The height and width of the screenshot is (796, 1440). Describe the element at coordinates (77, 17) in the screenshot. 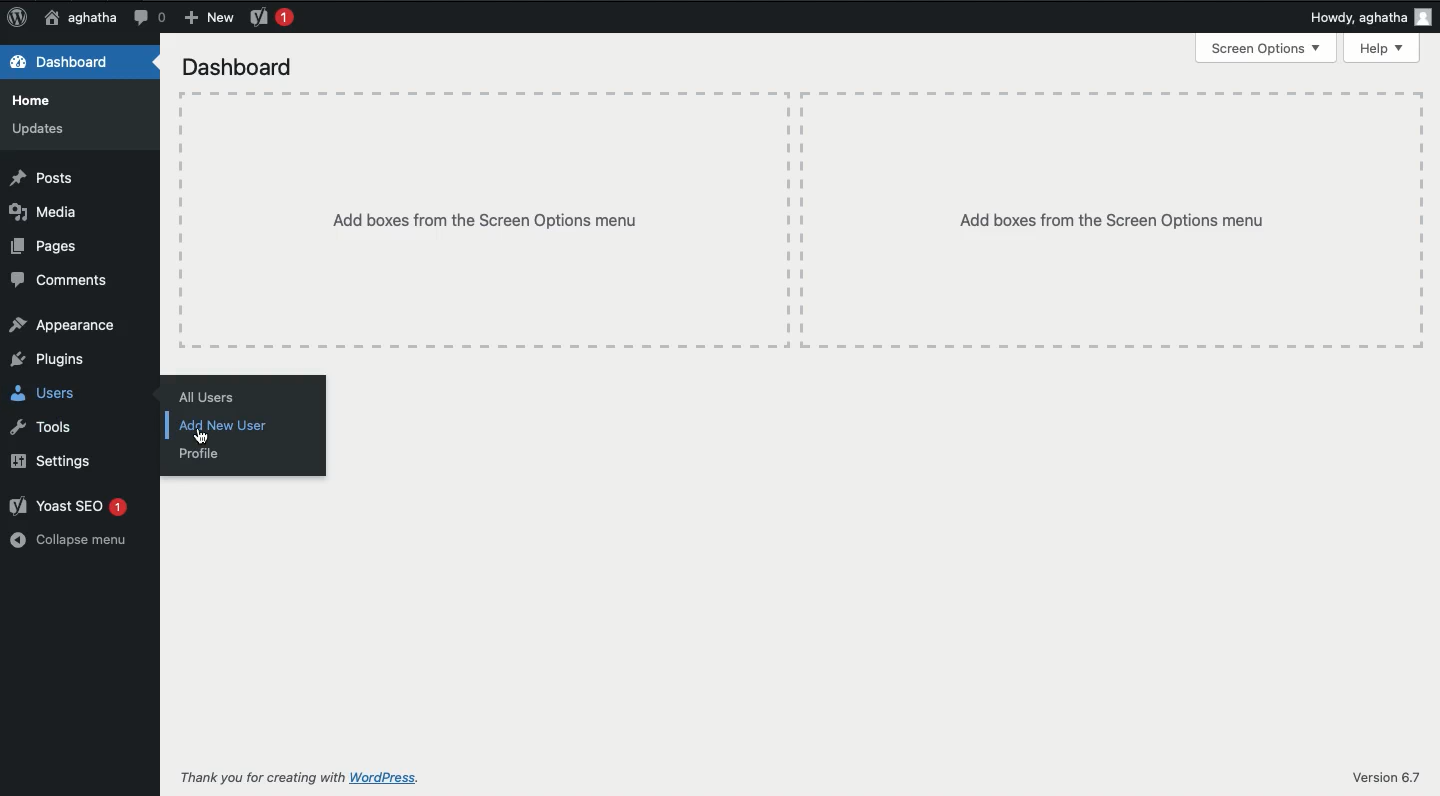

I see `aghatha` at that location.